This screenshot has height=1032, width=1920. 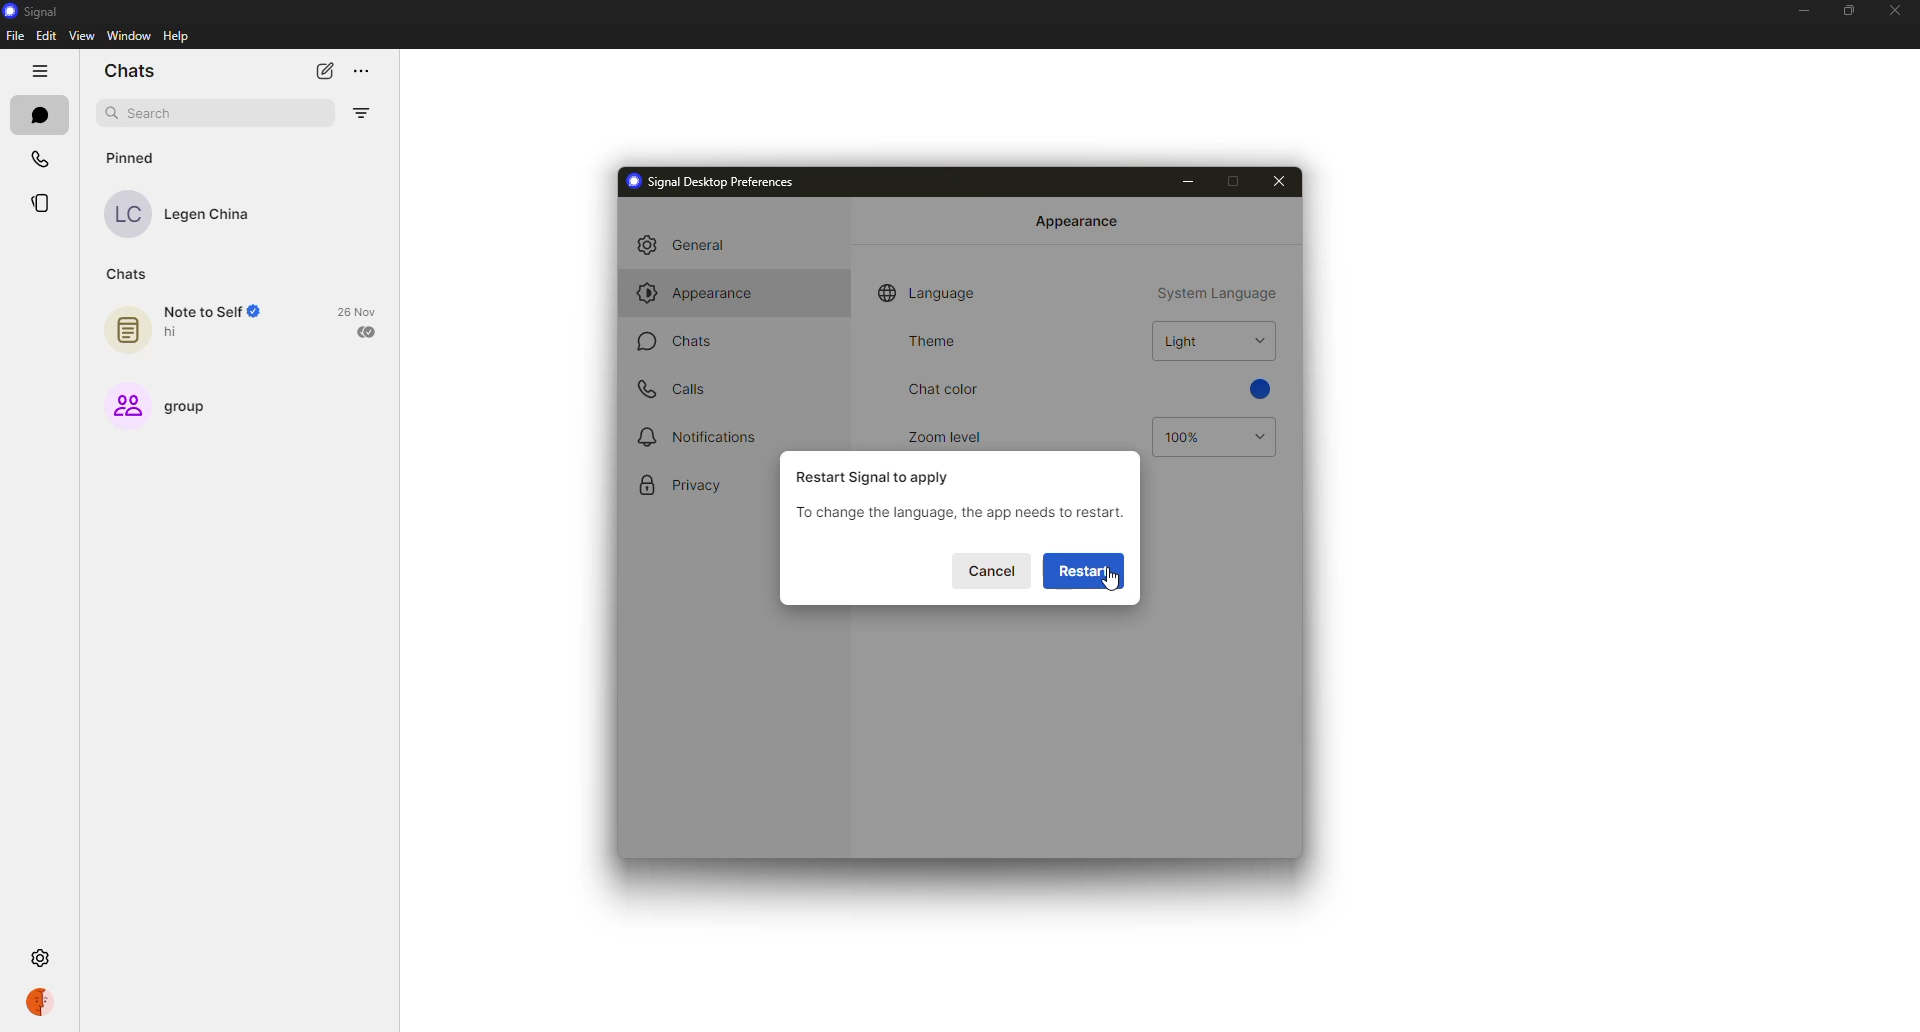 I want to click on chat color, so click(x=945, y=388).